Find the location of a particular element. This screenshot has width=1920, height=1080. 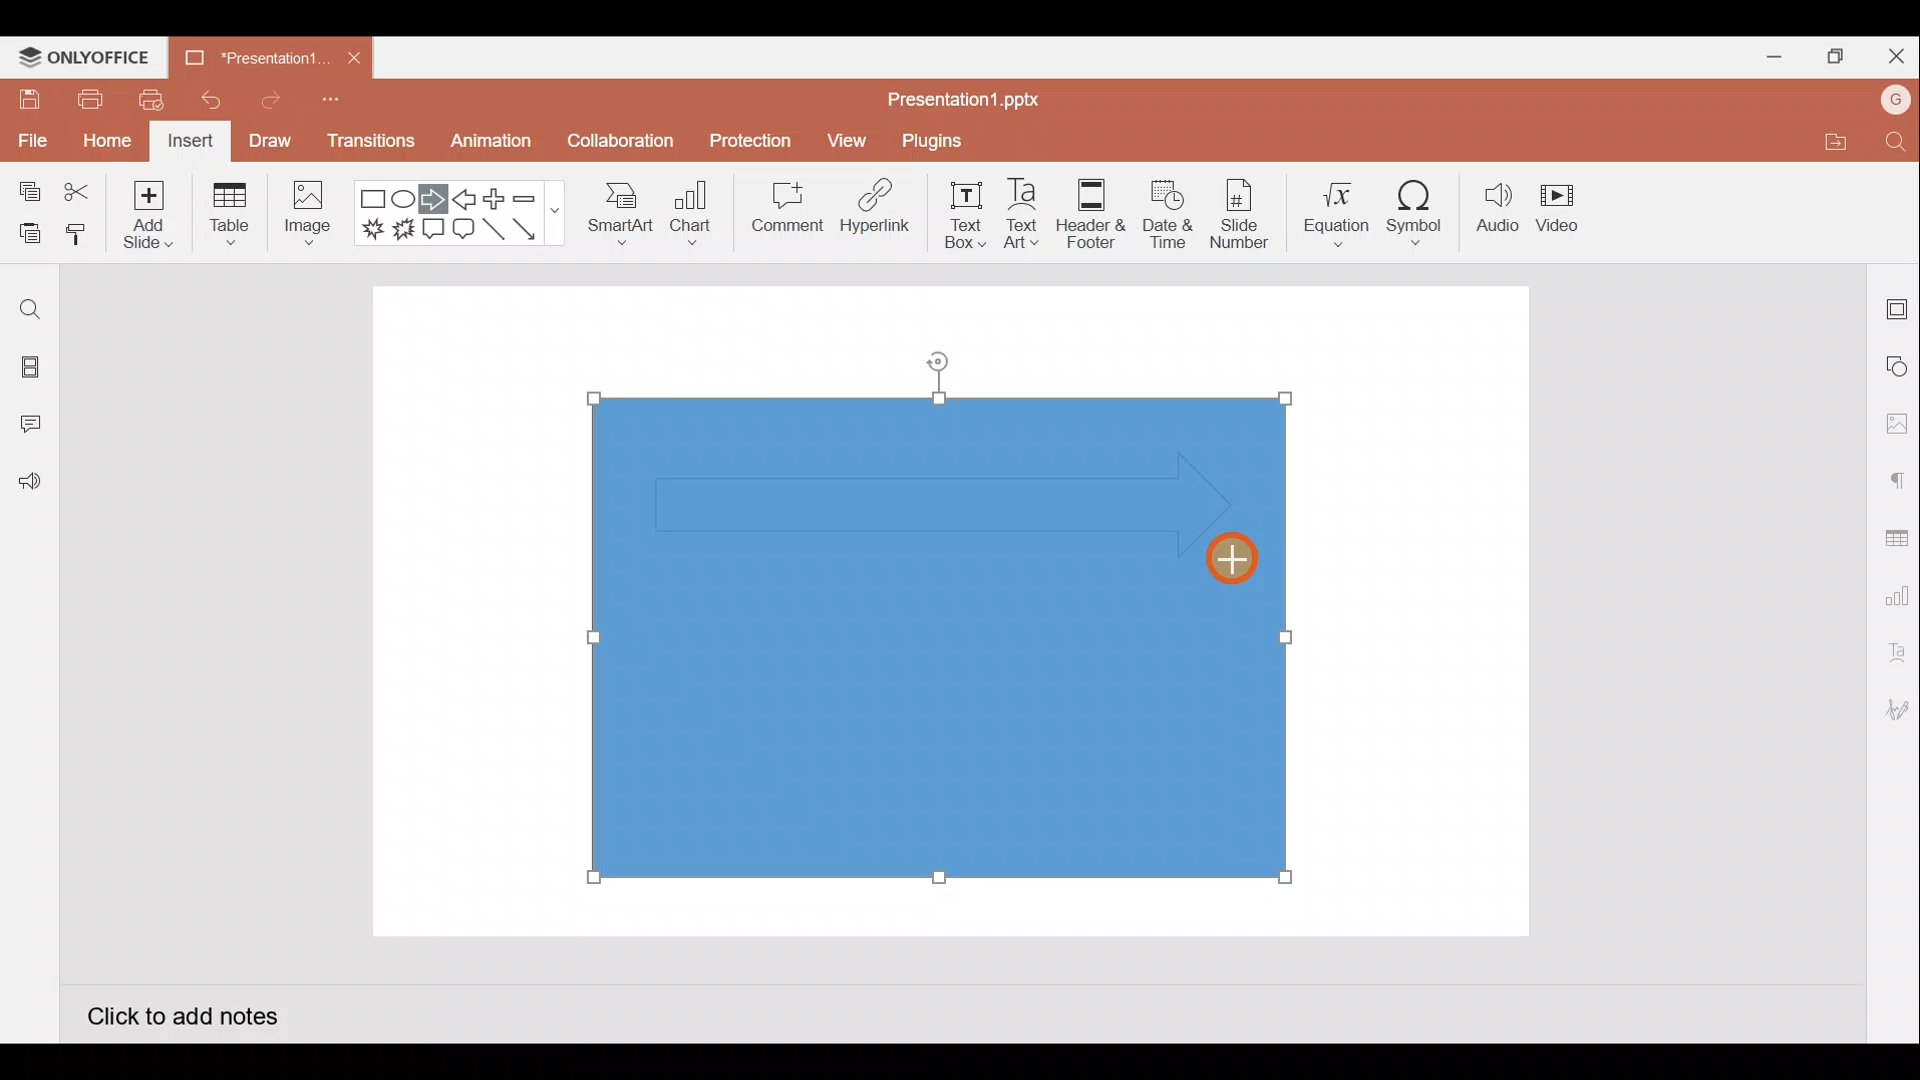

Quick print is located at coordinates (145, 100).